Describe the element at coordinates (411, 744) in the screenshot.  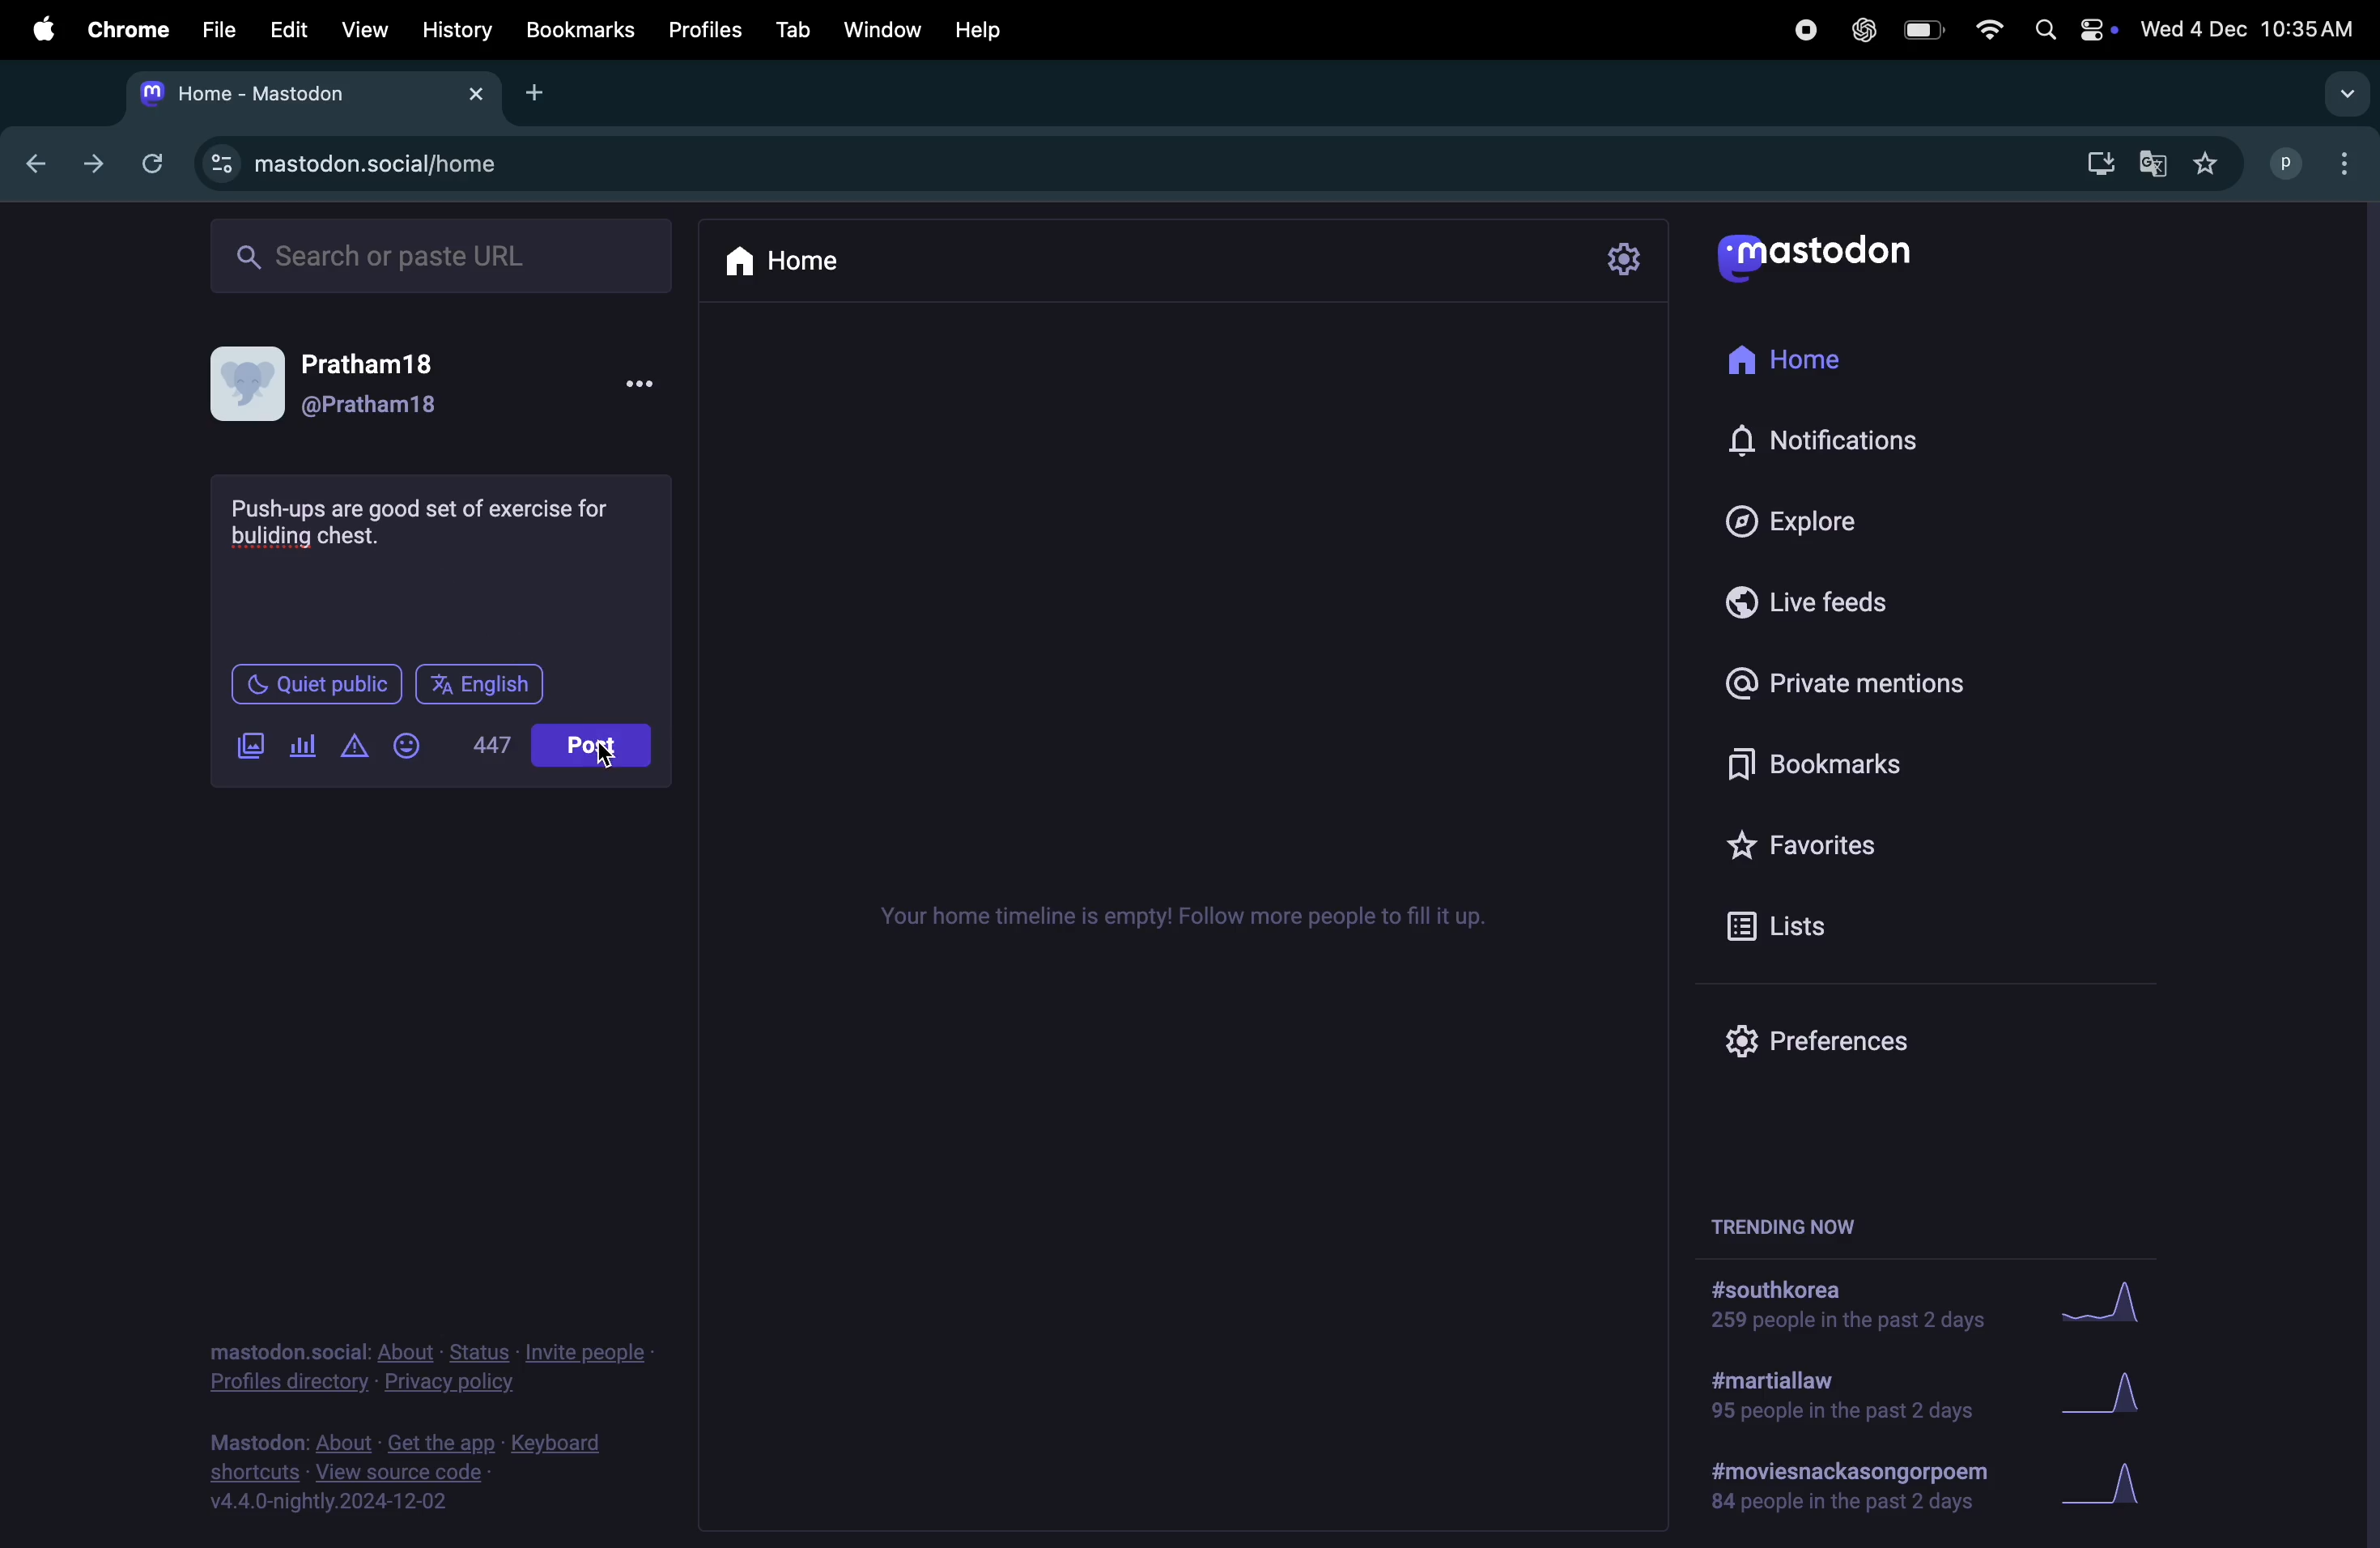
I see `emojis` at that location.